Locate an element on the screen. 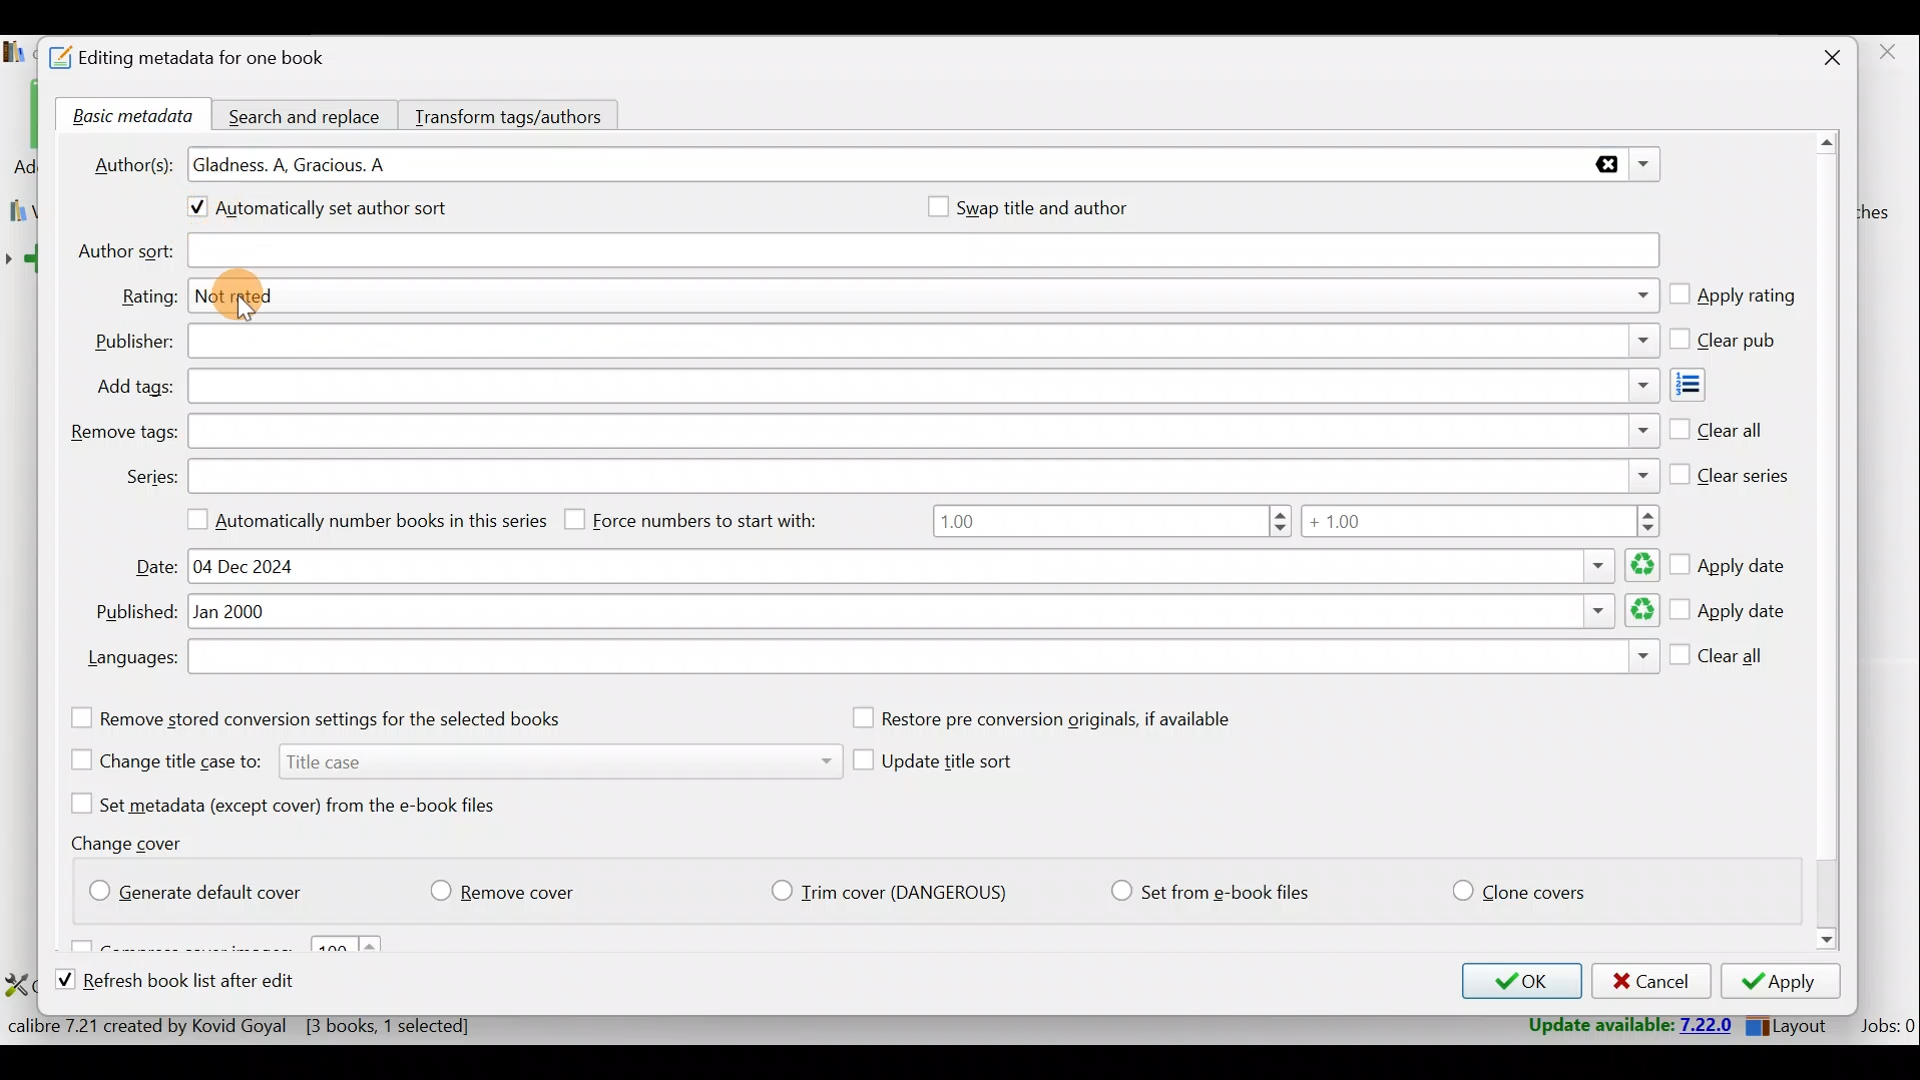 The width and height of the screenshot is (1920, 1080). Trim cover (Dangerious) is located at coordinates (895, 894).